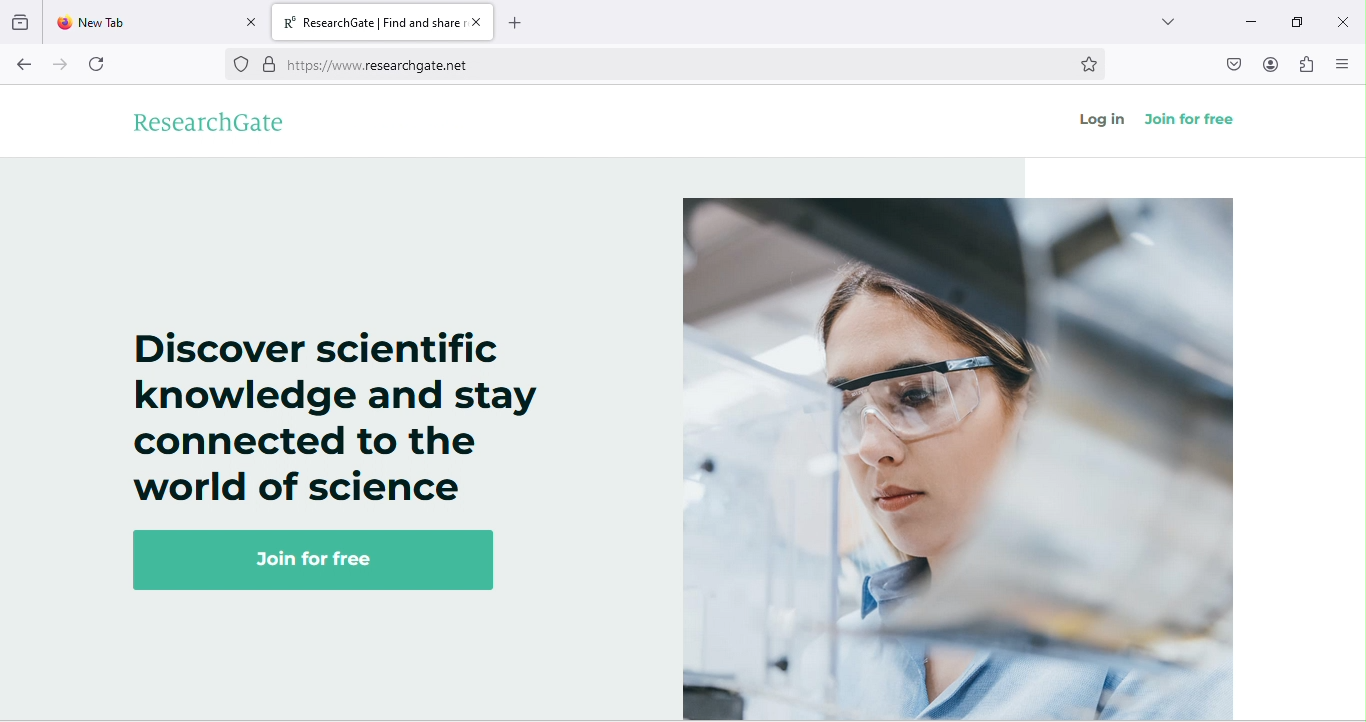 This screenshot has height=722, width=1366. Describe the element at coordinates (512, 24) in the screenshot. I see `add new` at that location.